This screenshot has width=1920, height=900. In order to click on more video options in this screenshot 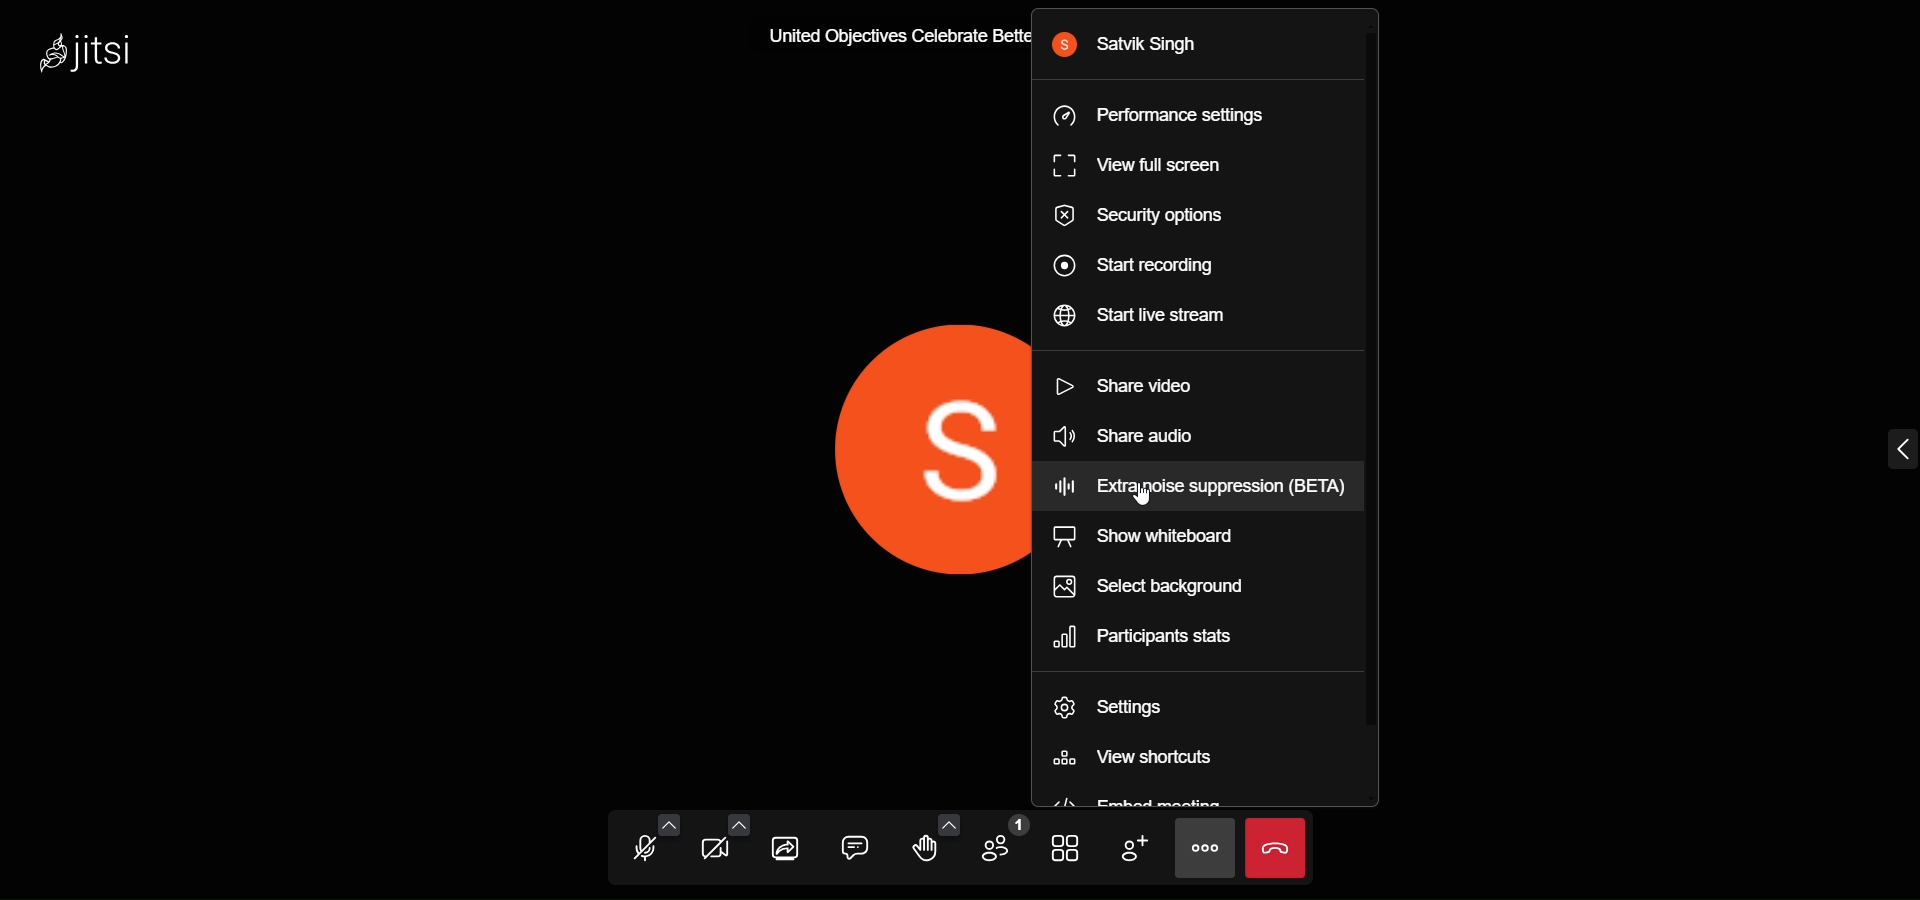, I will do `click(739, 824)`.